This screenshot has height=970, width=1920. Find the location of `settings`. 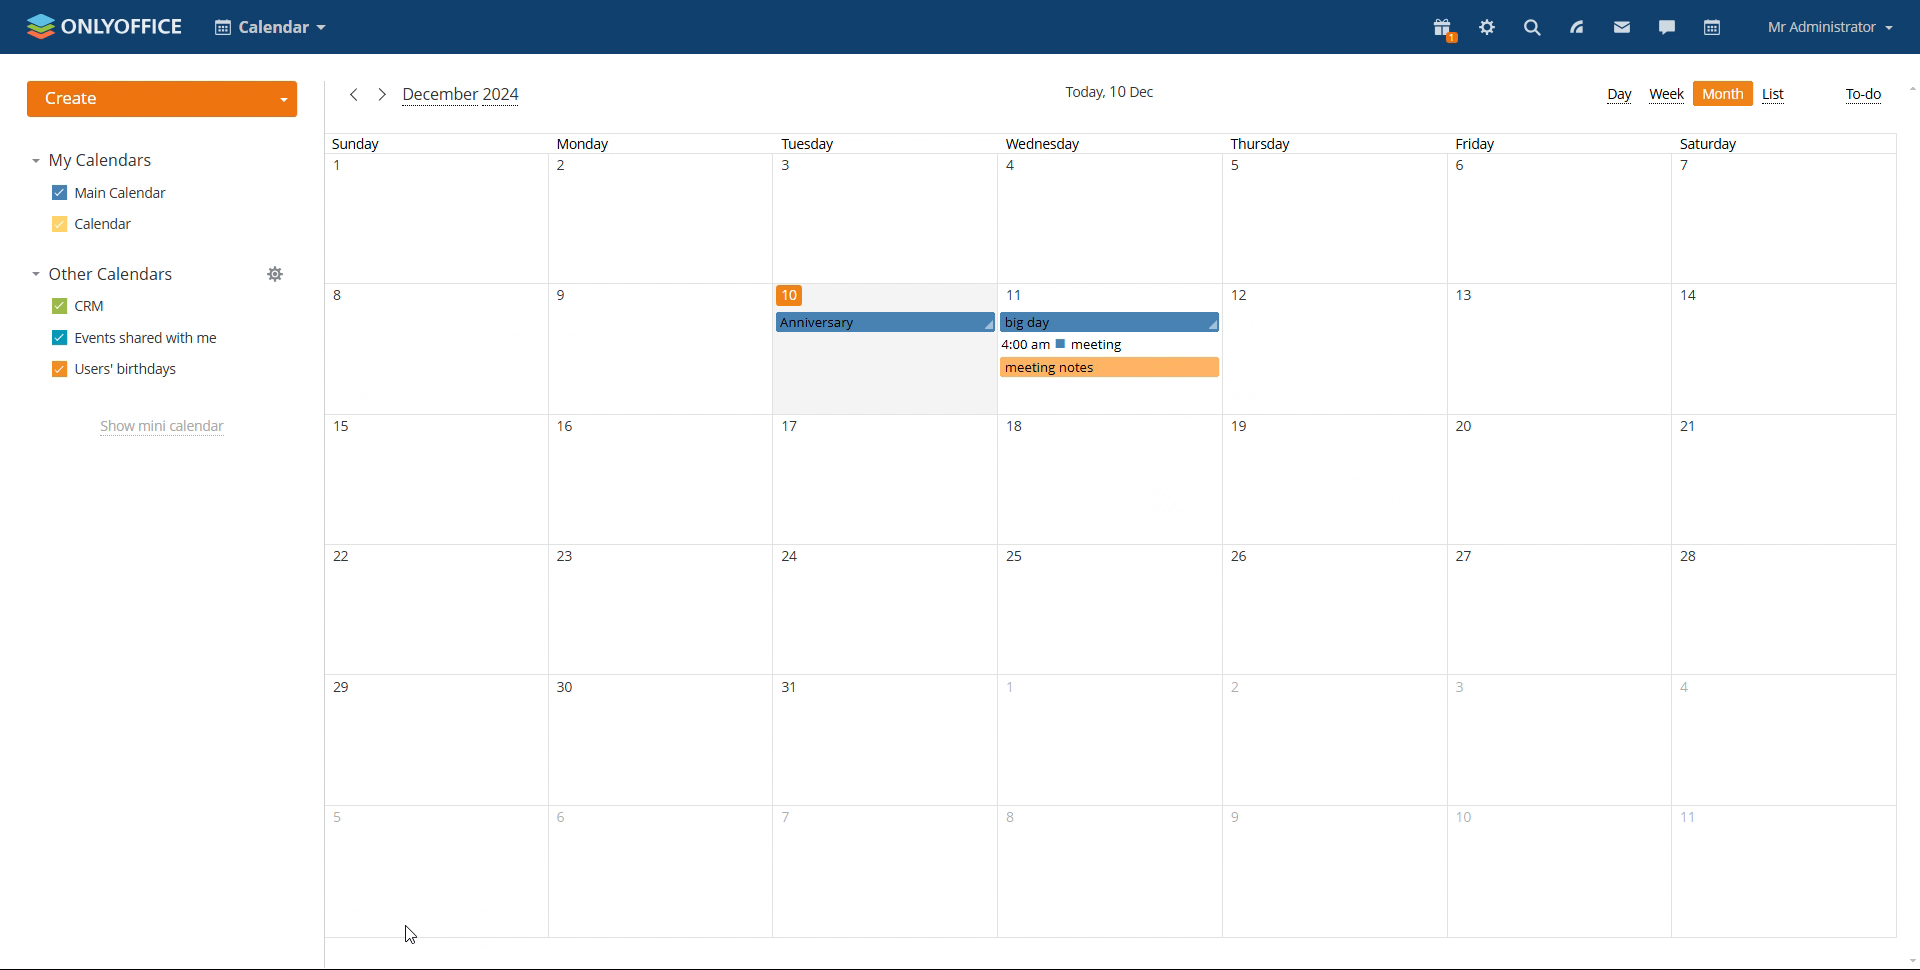

settings is located at coordinates (1485, 27).